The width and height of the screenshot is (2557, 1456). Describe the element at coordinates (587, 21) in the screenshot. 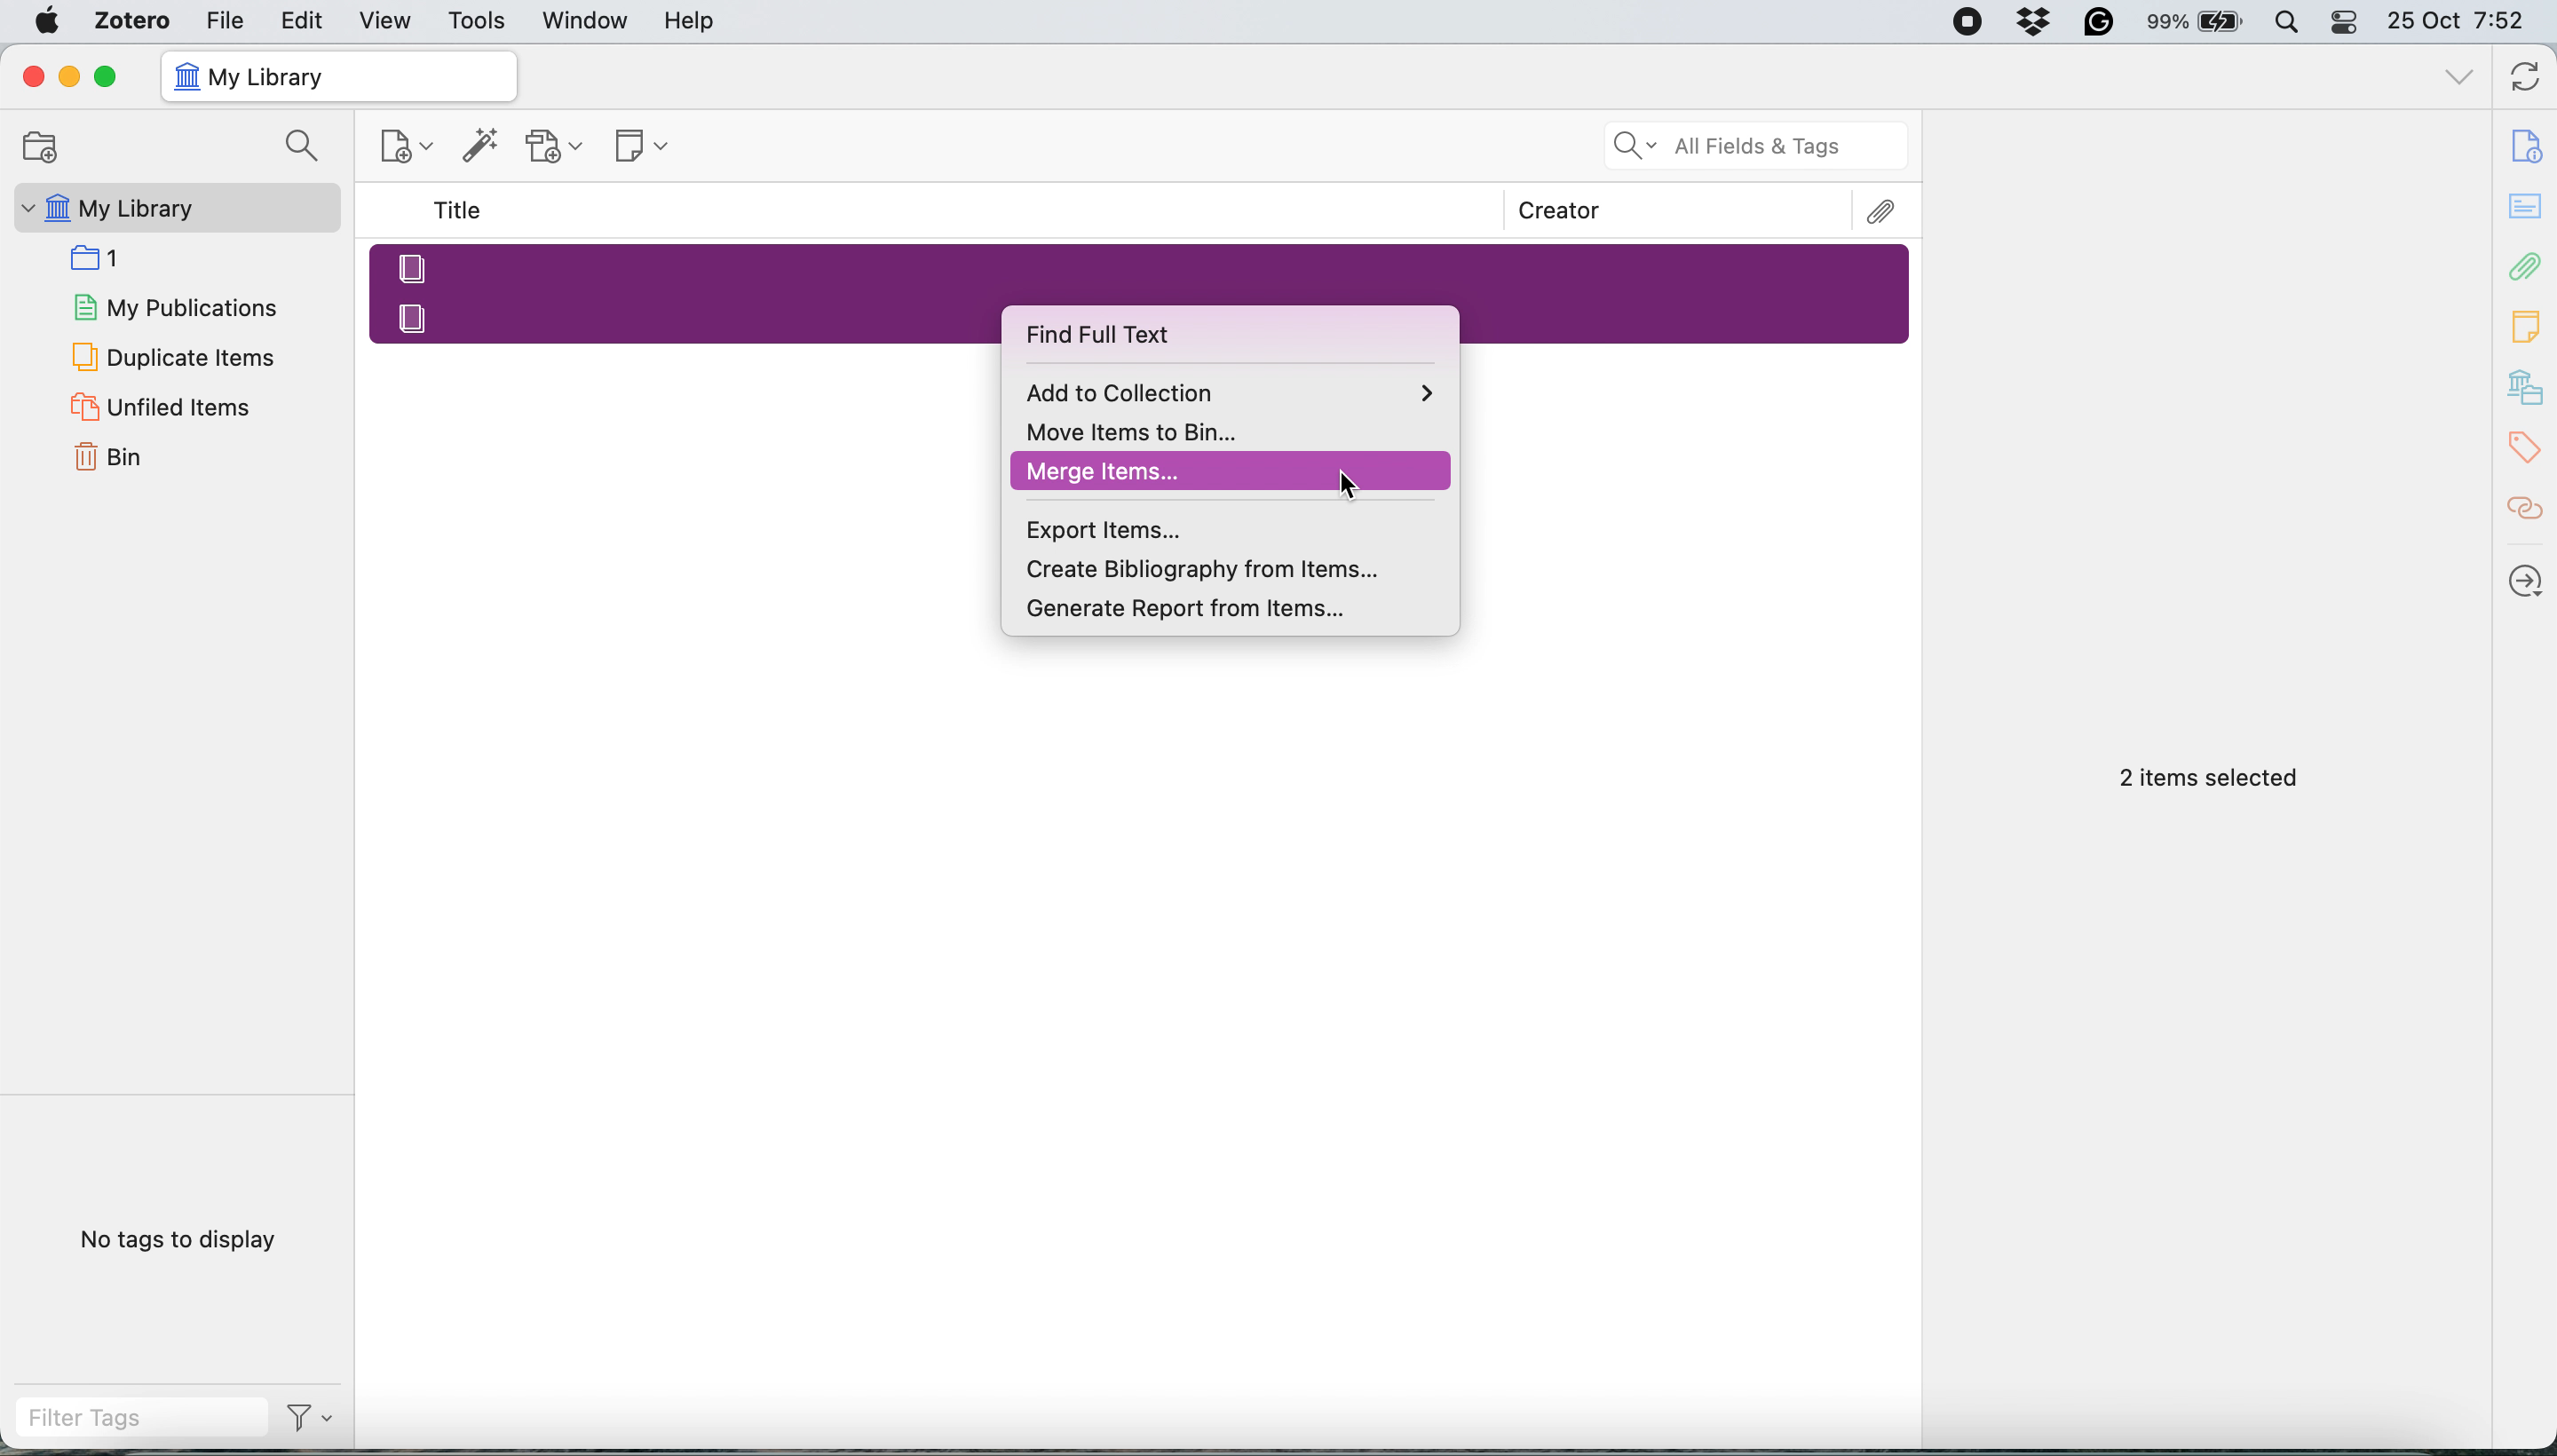

I see `Window` at that location.